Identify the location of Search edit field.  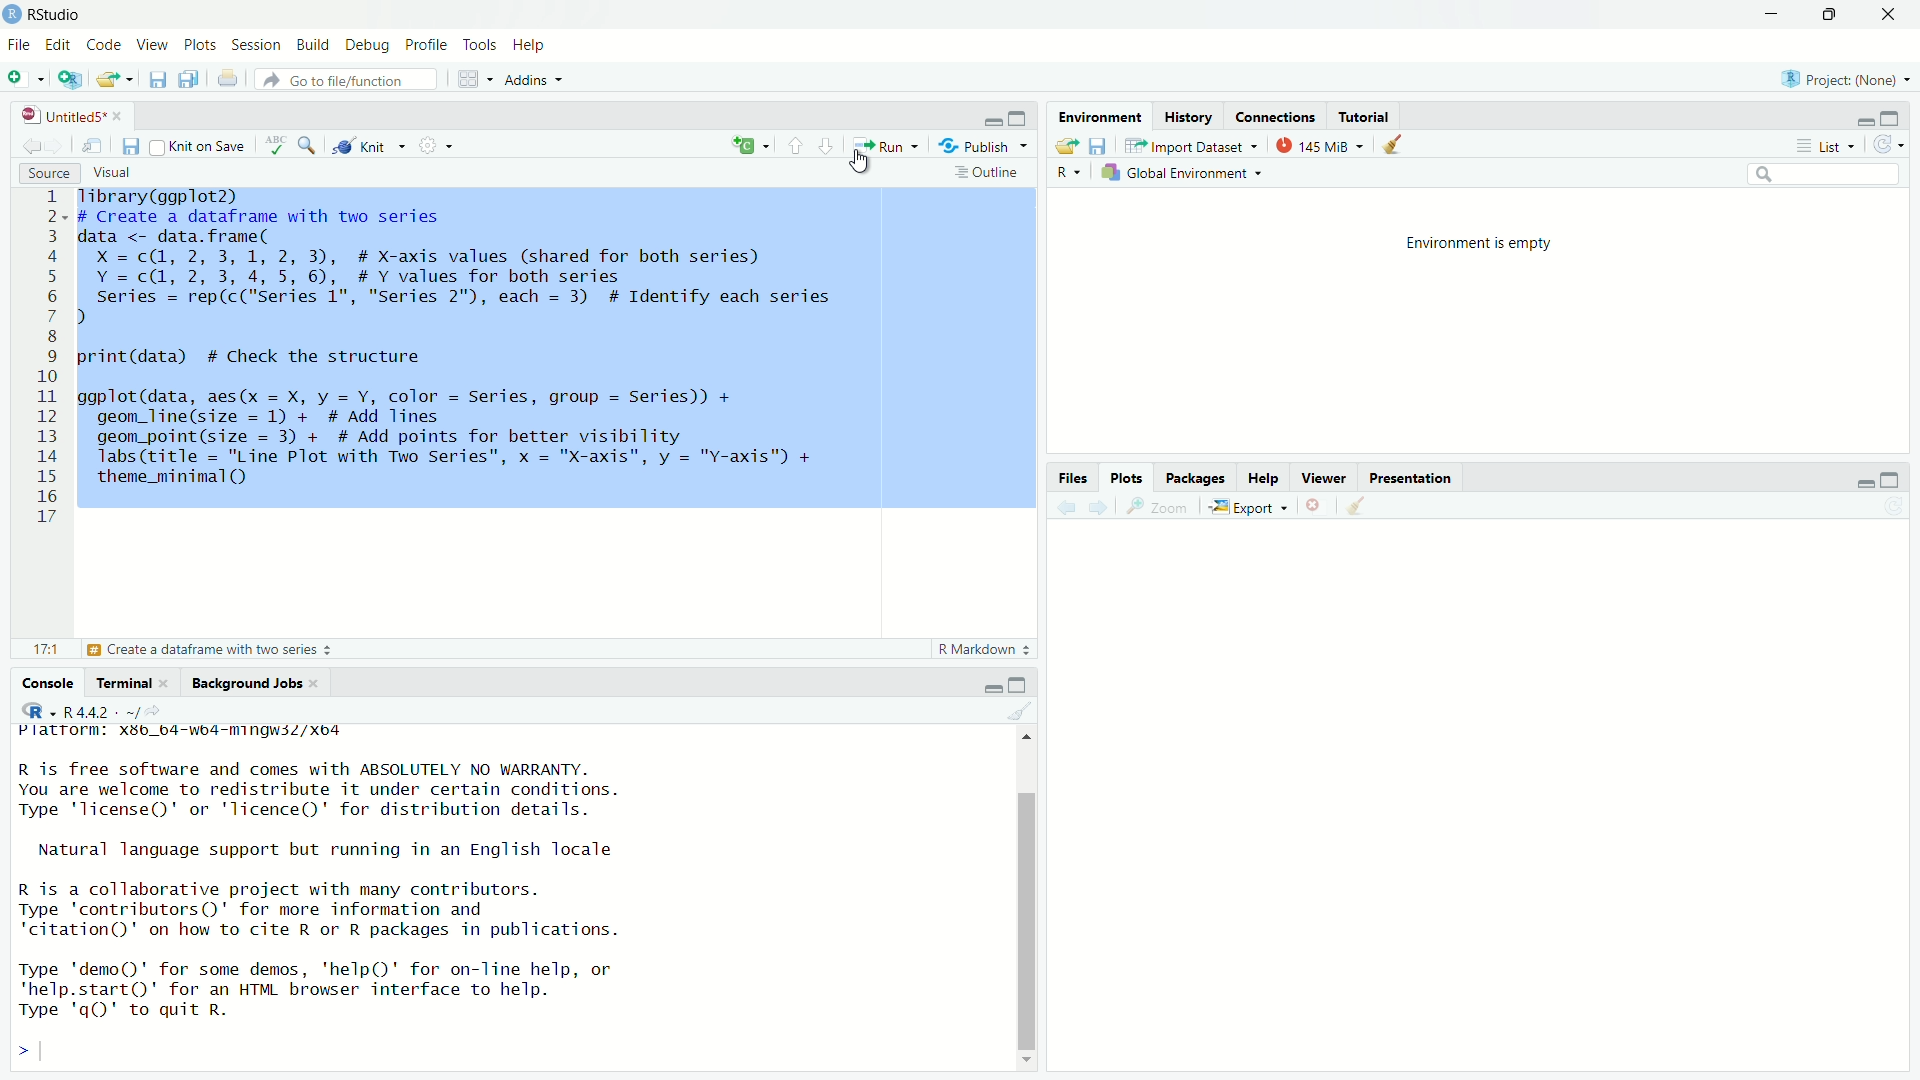
(1828, 175).